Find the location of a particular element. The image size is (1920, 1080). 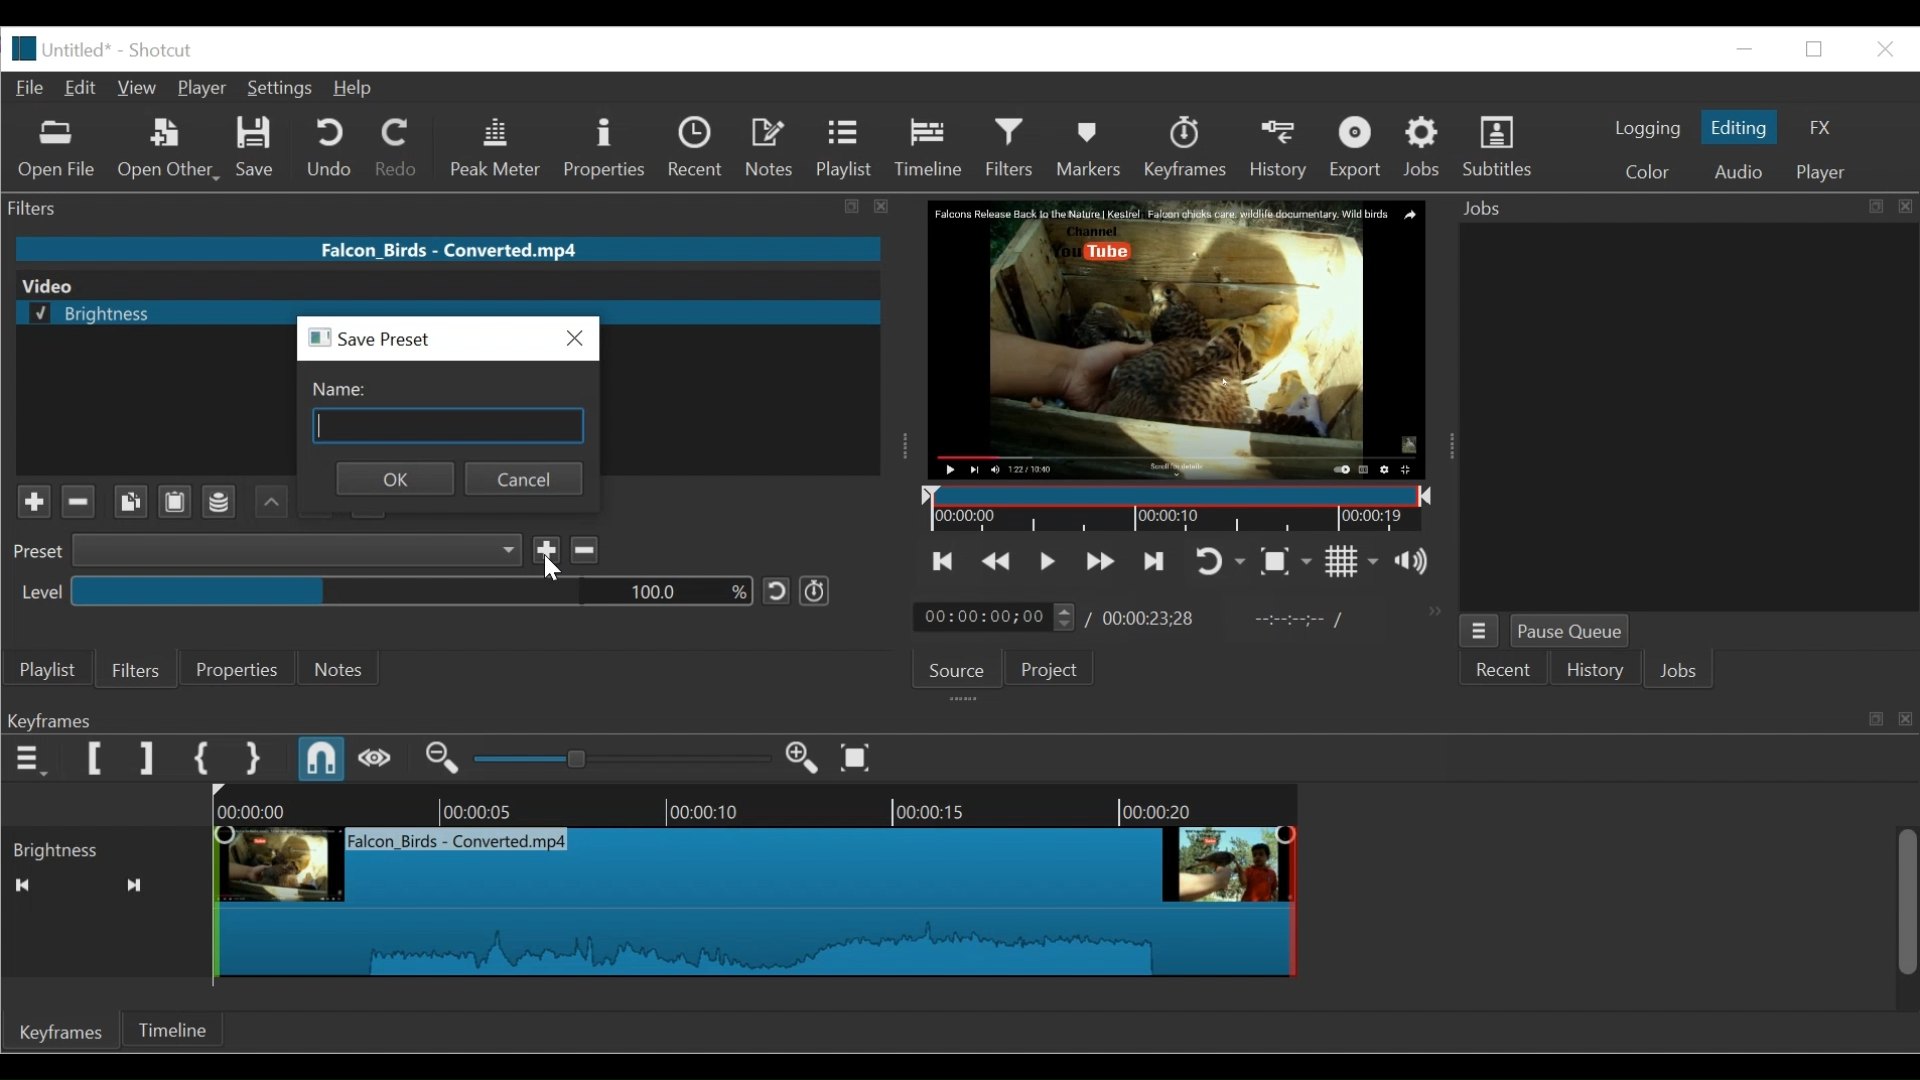

Play forward quickly is located at coordinates (1096, 562).